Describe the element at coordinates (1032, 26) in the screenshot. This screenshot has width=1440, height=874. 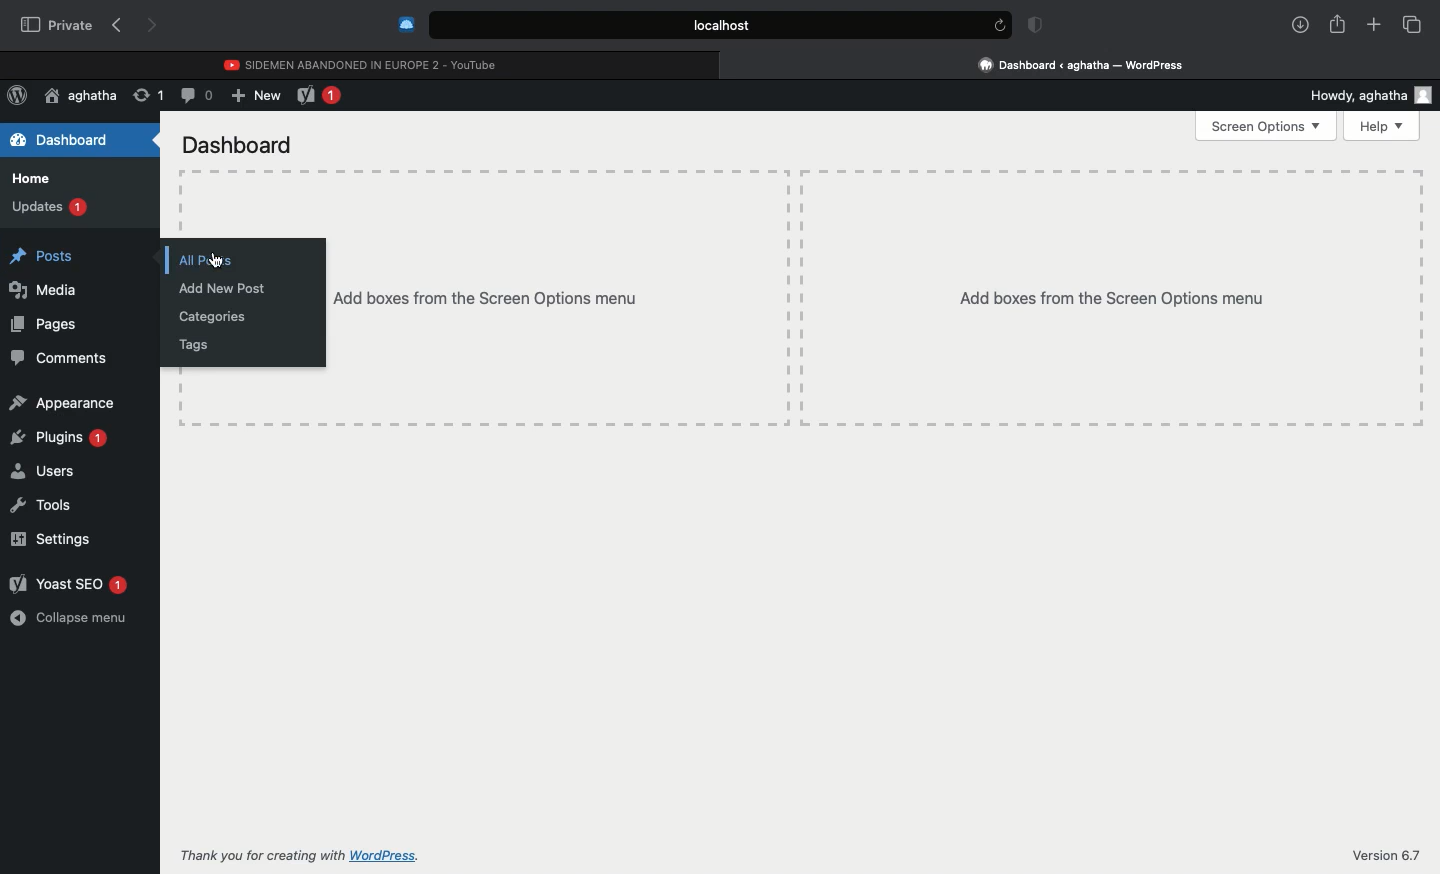
I see `Badge` at that location.